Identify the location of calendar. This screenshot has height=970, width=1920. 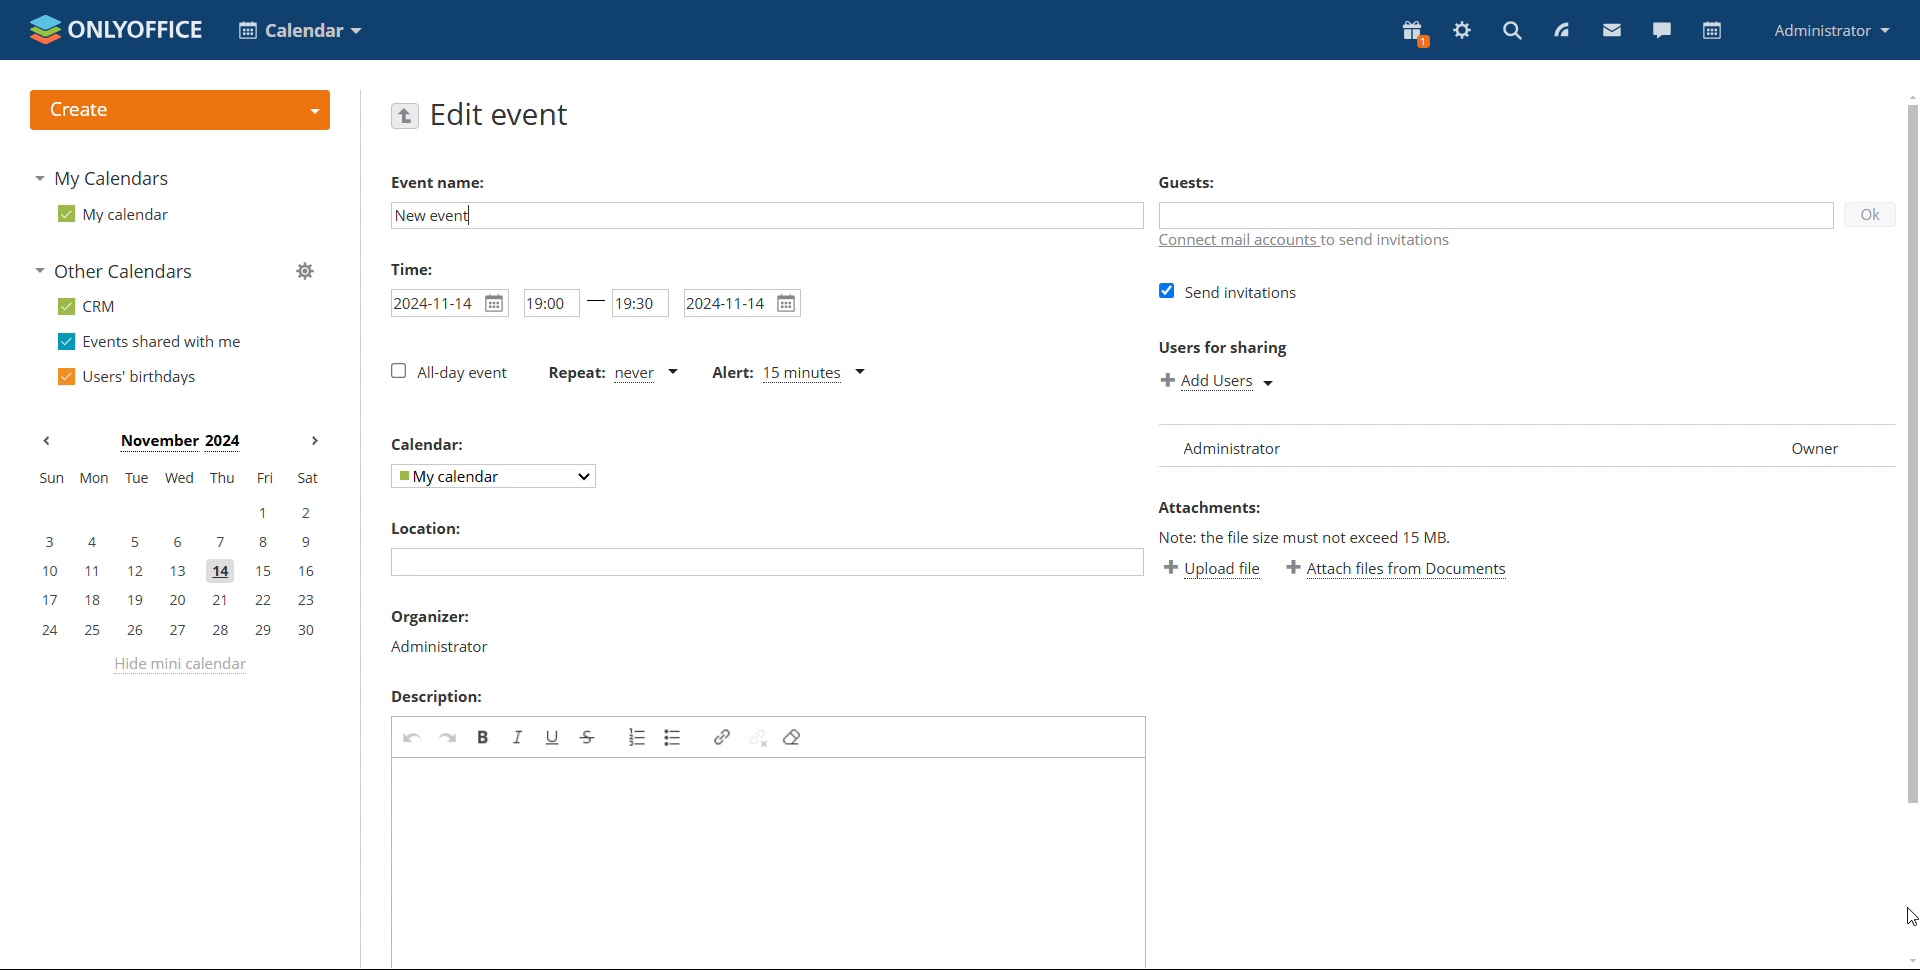
(1713, 31).